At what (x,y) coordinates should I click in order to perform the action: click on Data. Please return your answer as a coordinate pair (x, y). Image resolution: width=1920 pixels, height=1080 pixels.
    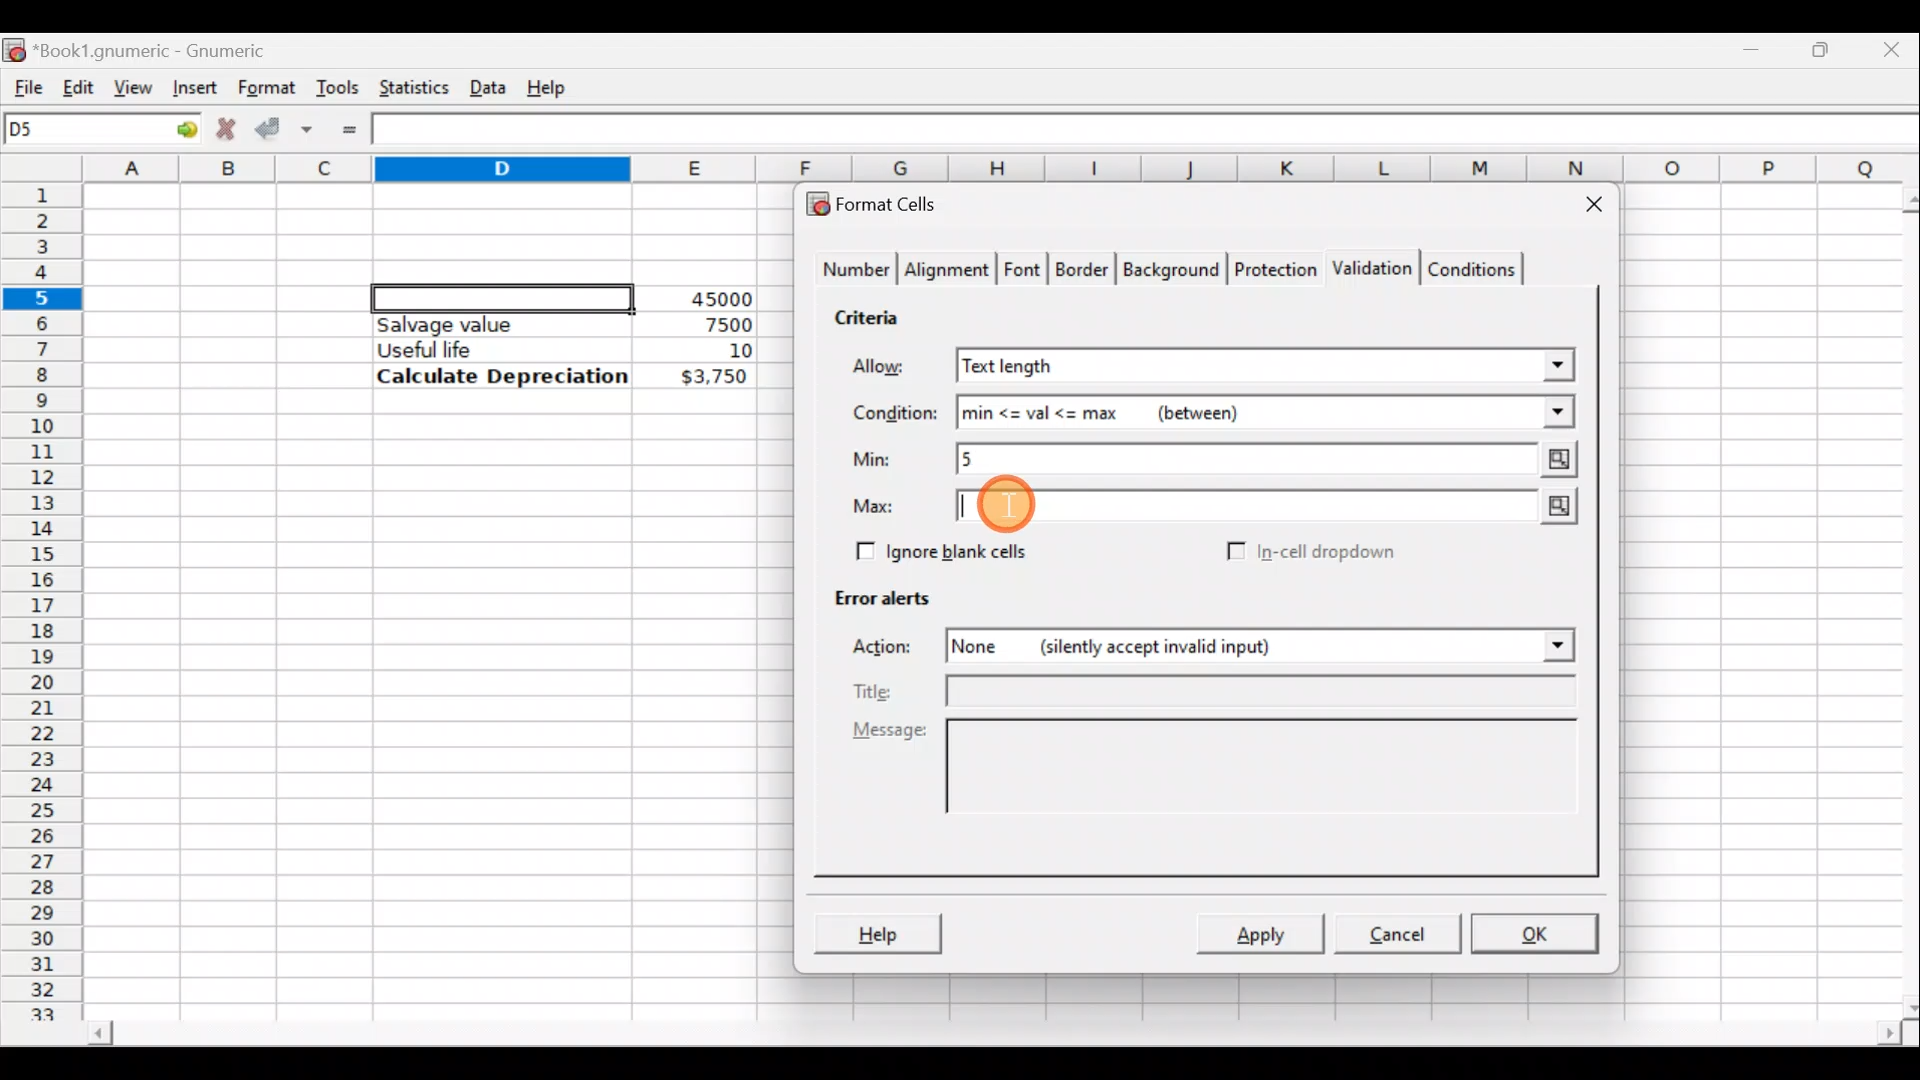
    Looking at the image, I should click on (487, 83).